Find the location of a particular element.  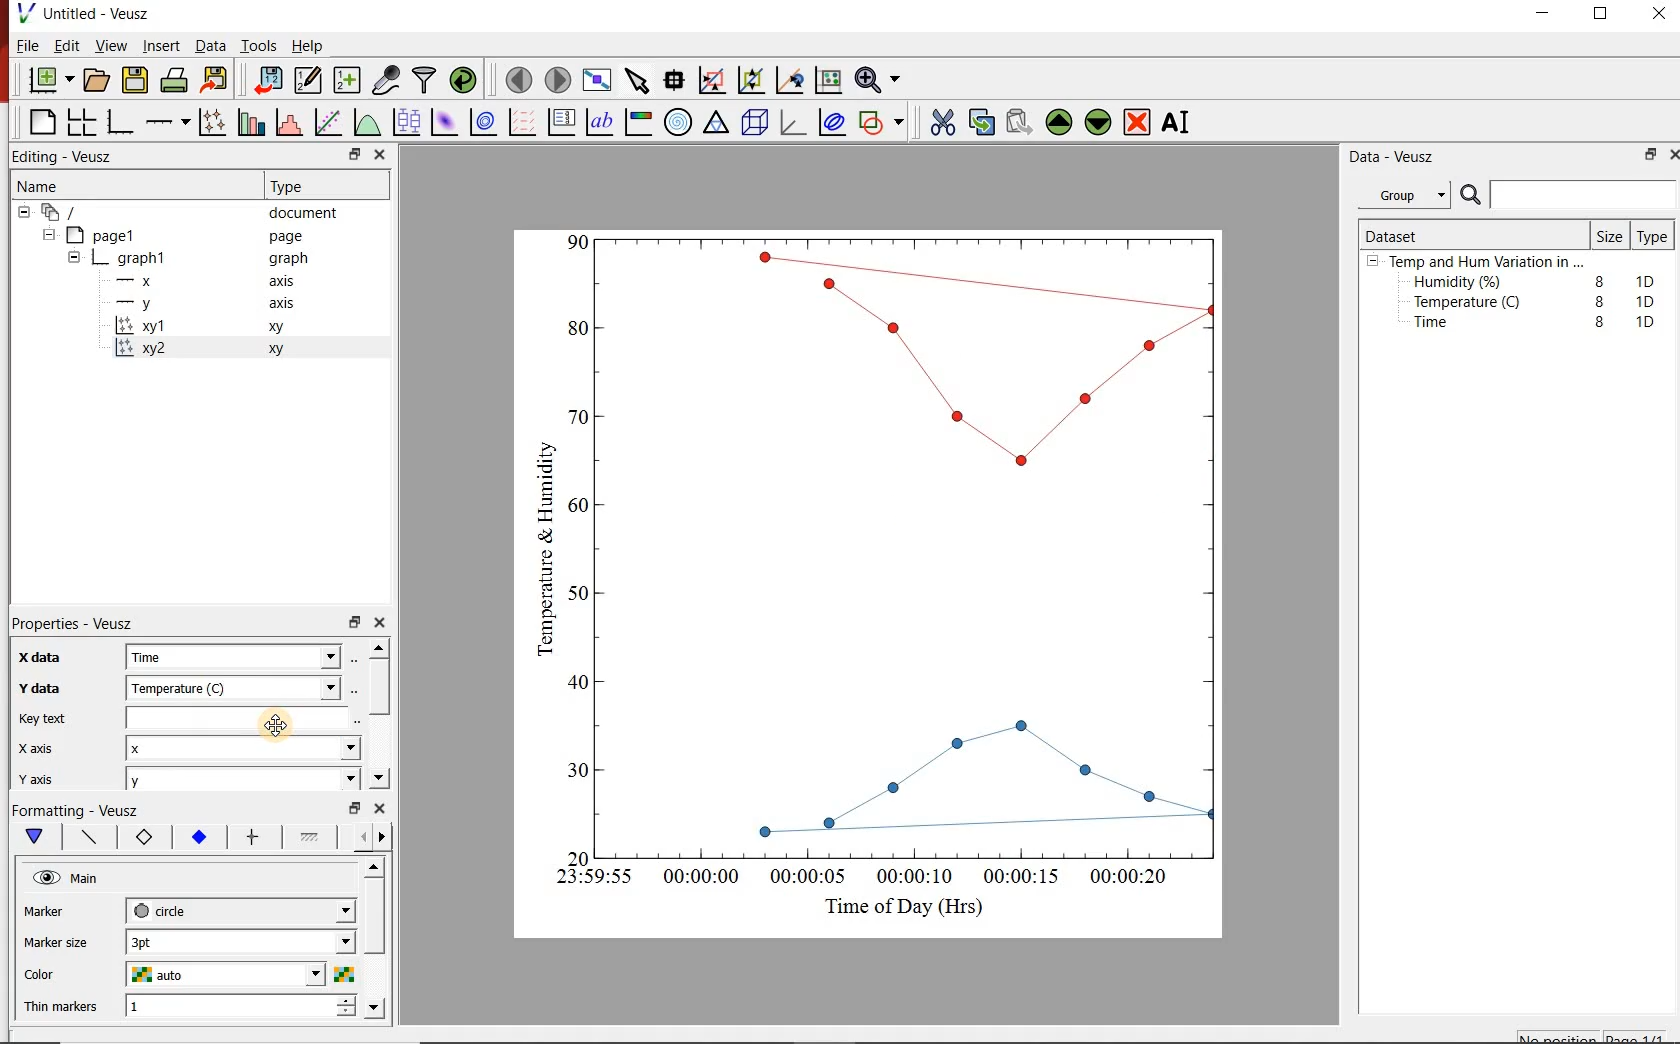

reload linked datasets is located at coordinates (463, 81).